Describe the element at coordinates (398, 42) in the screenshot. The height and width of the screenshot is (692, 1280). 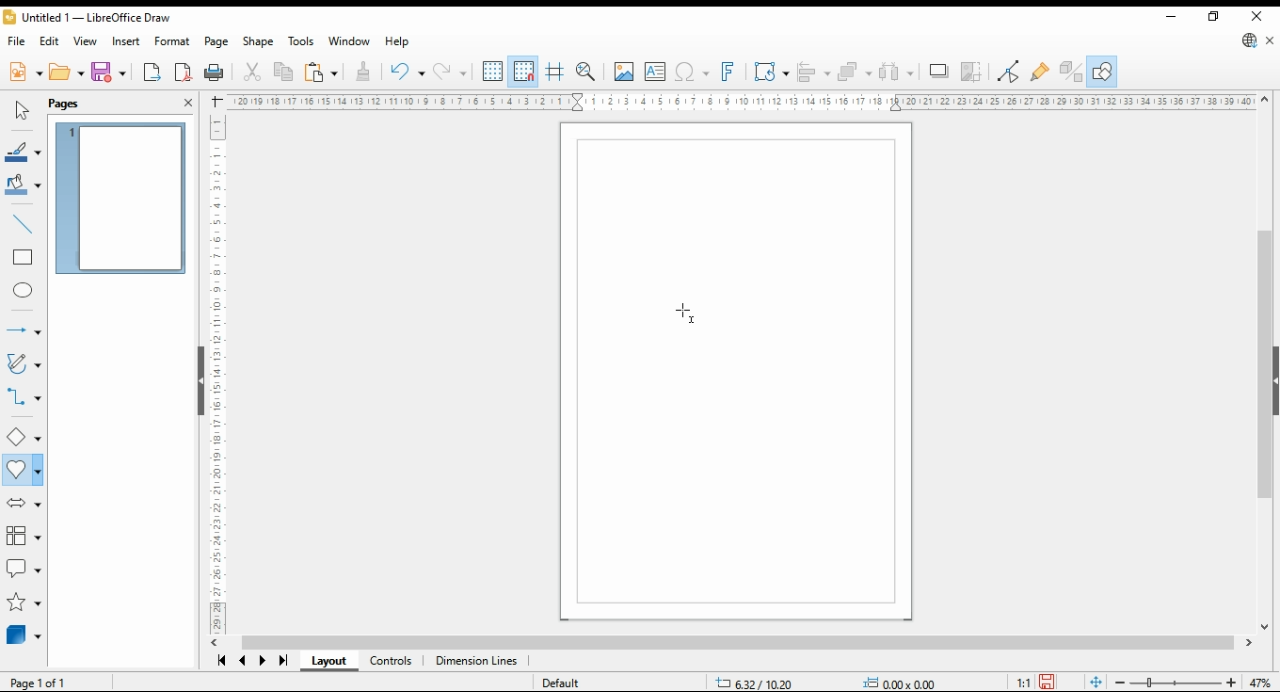
I see `help` at that location.